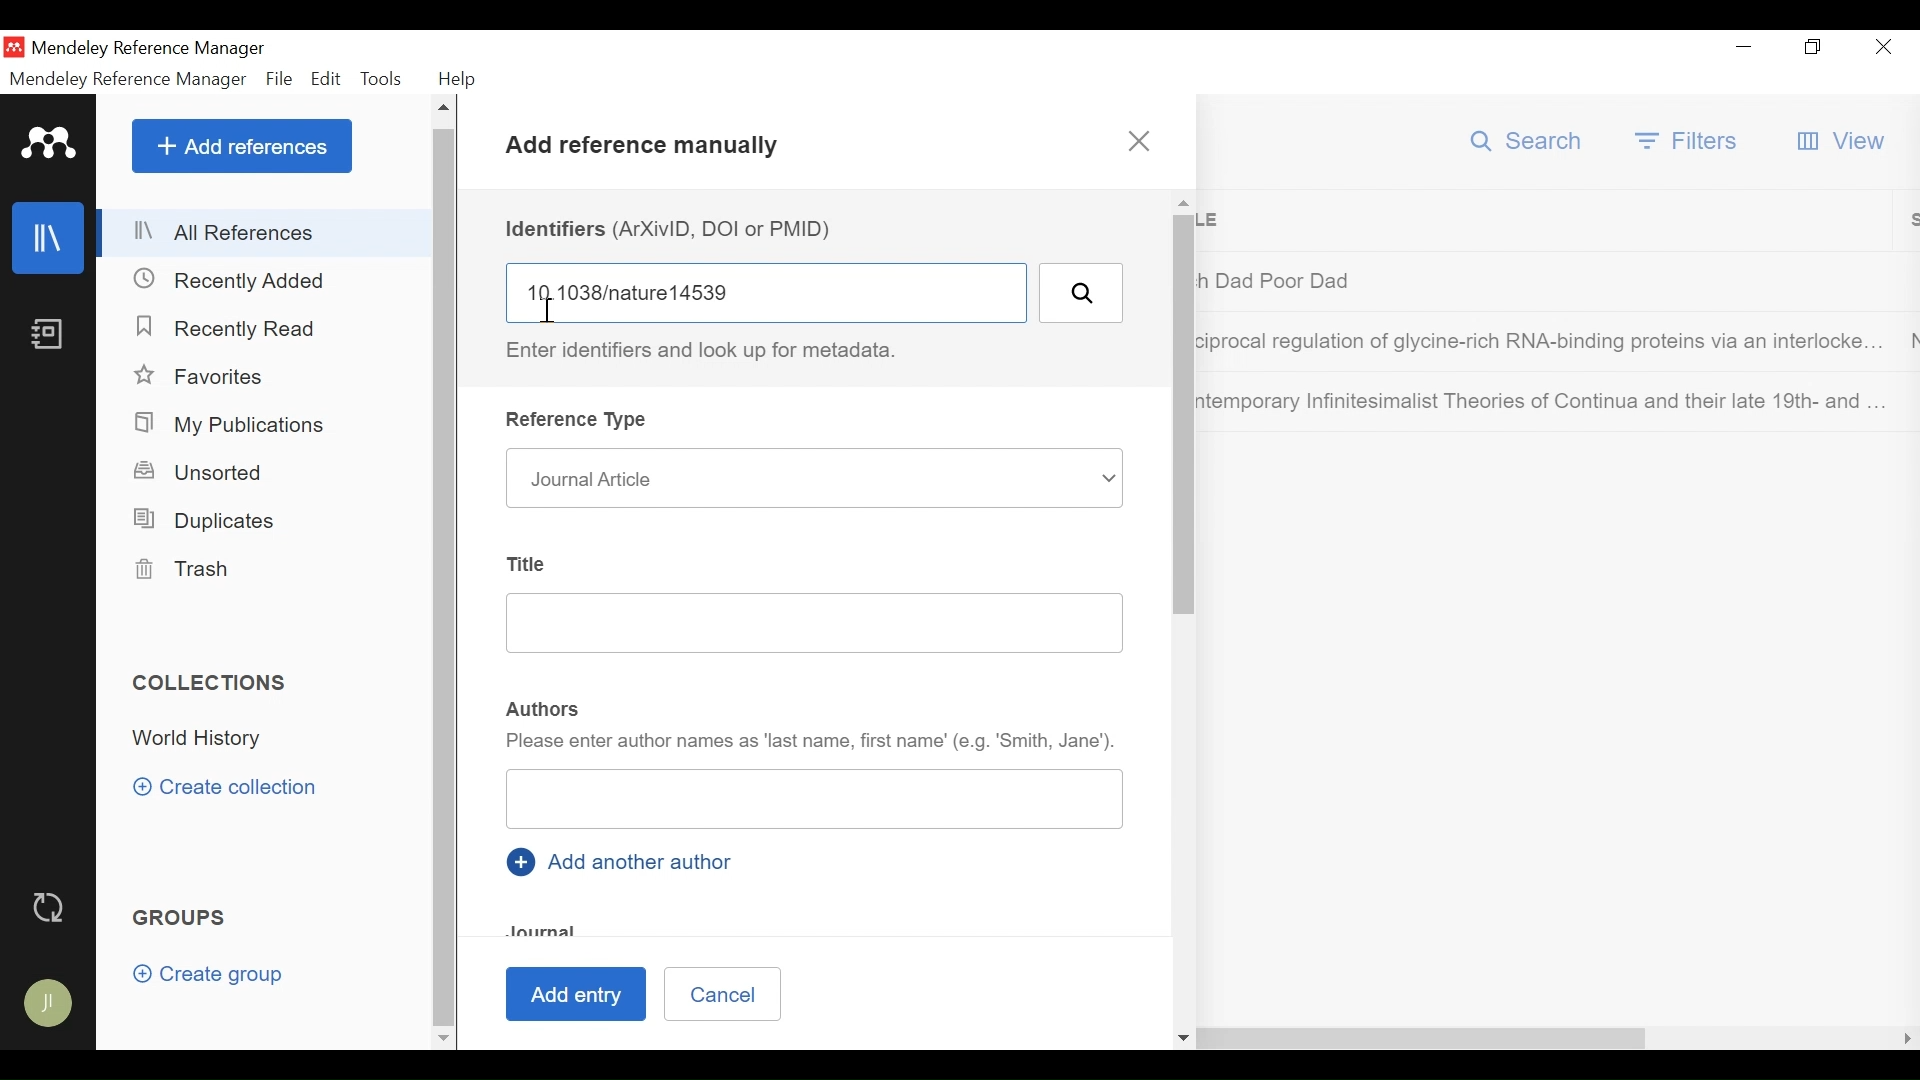  Describe the element at coordinates (1811, 48) in the screenshot. I see `Restore` at that location.